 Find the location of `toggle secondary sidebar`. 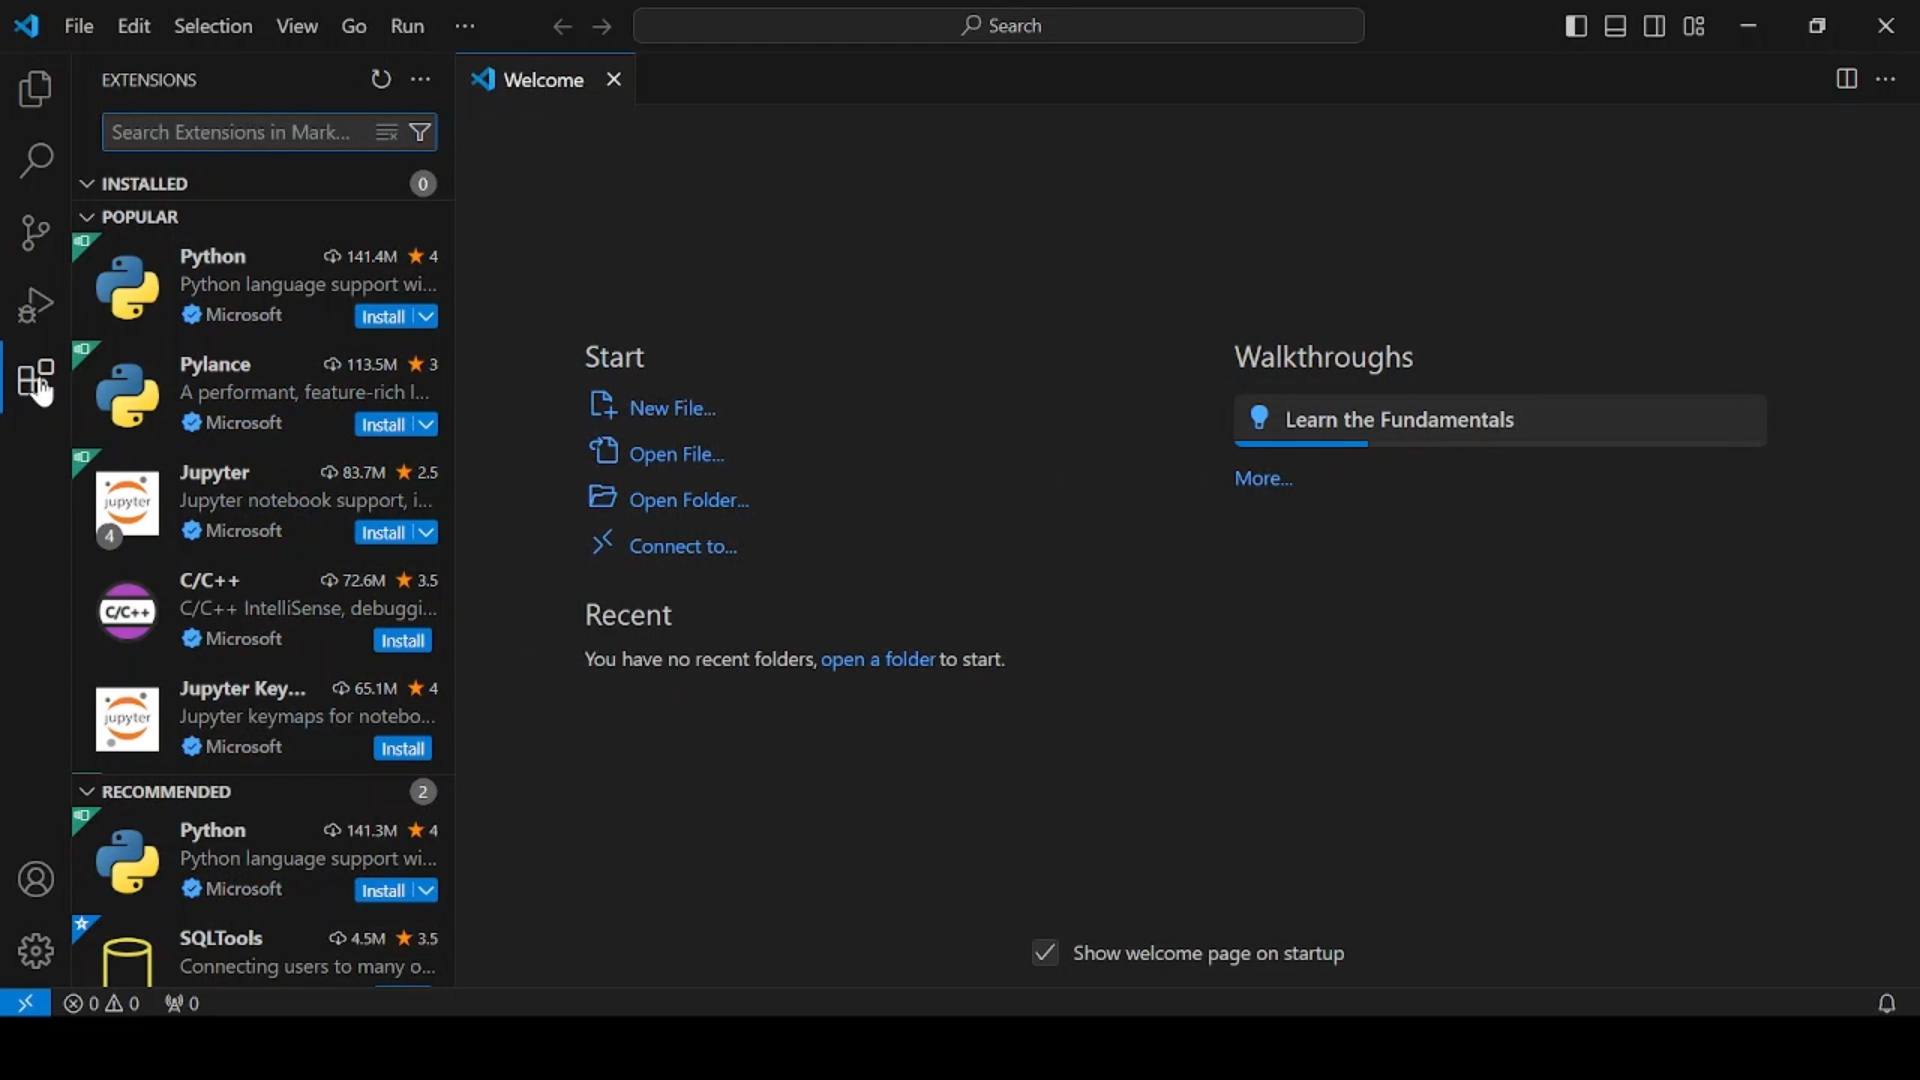

toggle secondary sidebar is located at coordinates (1655, 26).